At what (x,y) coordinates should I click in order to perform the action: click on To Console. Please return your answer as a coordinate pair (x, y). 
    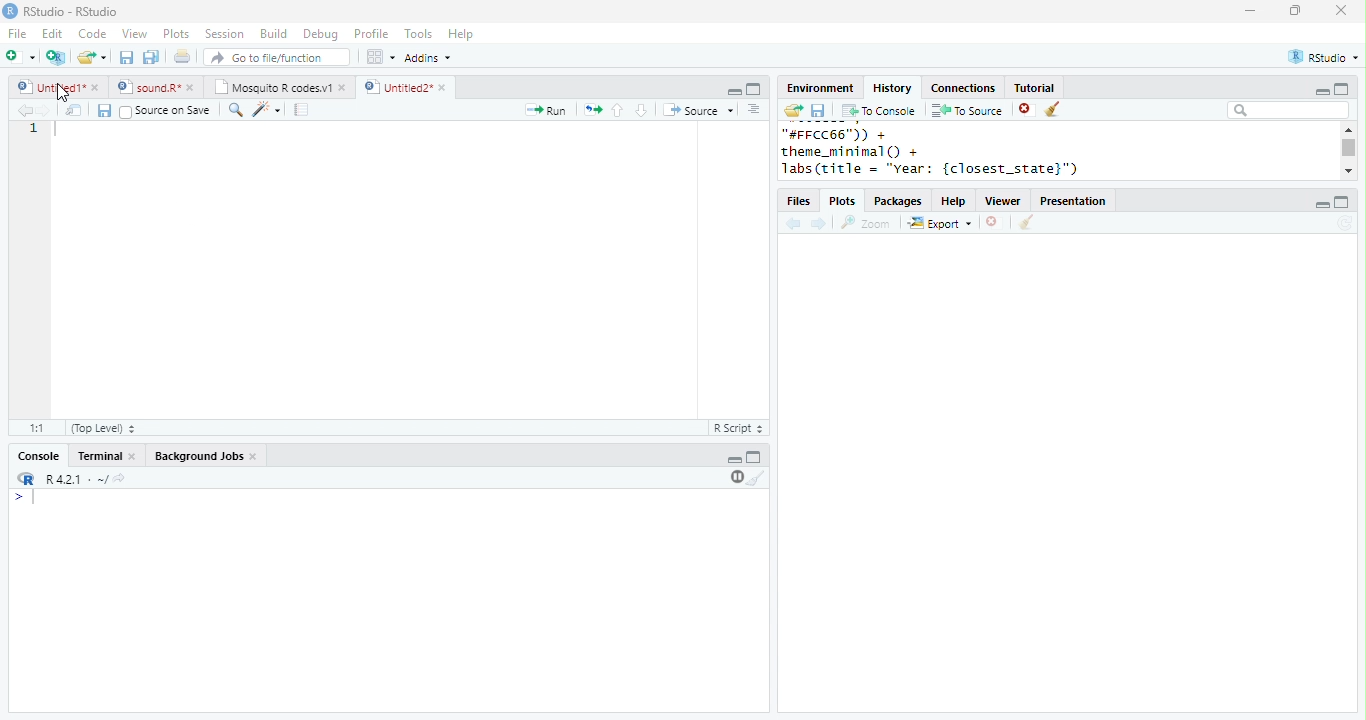
    Looking at the image, I should click on (880, 111).